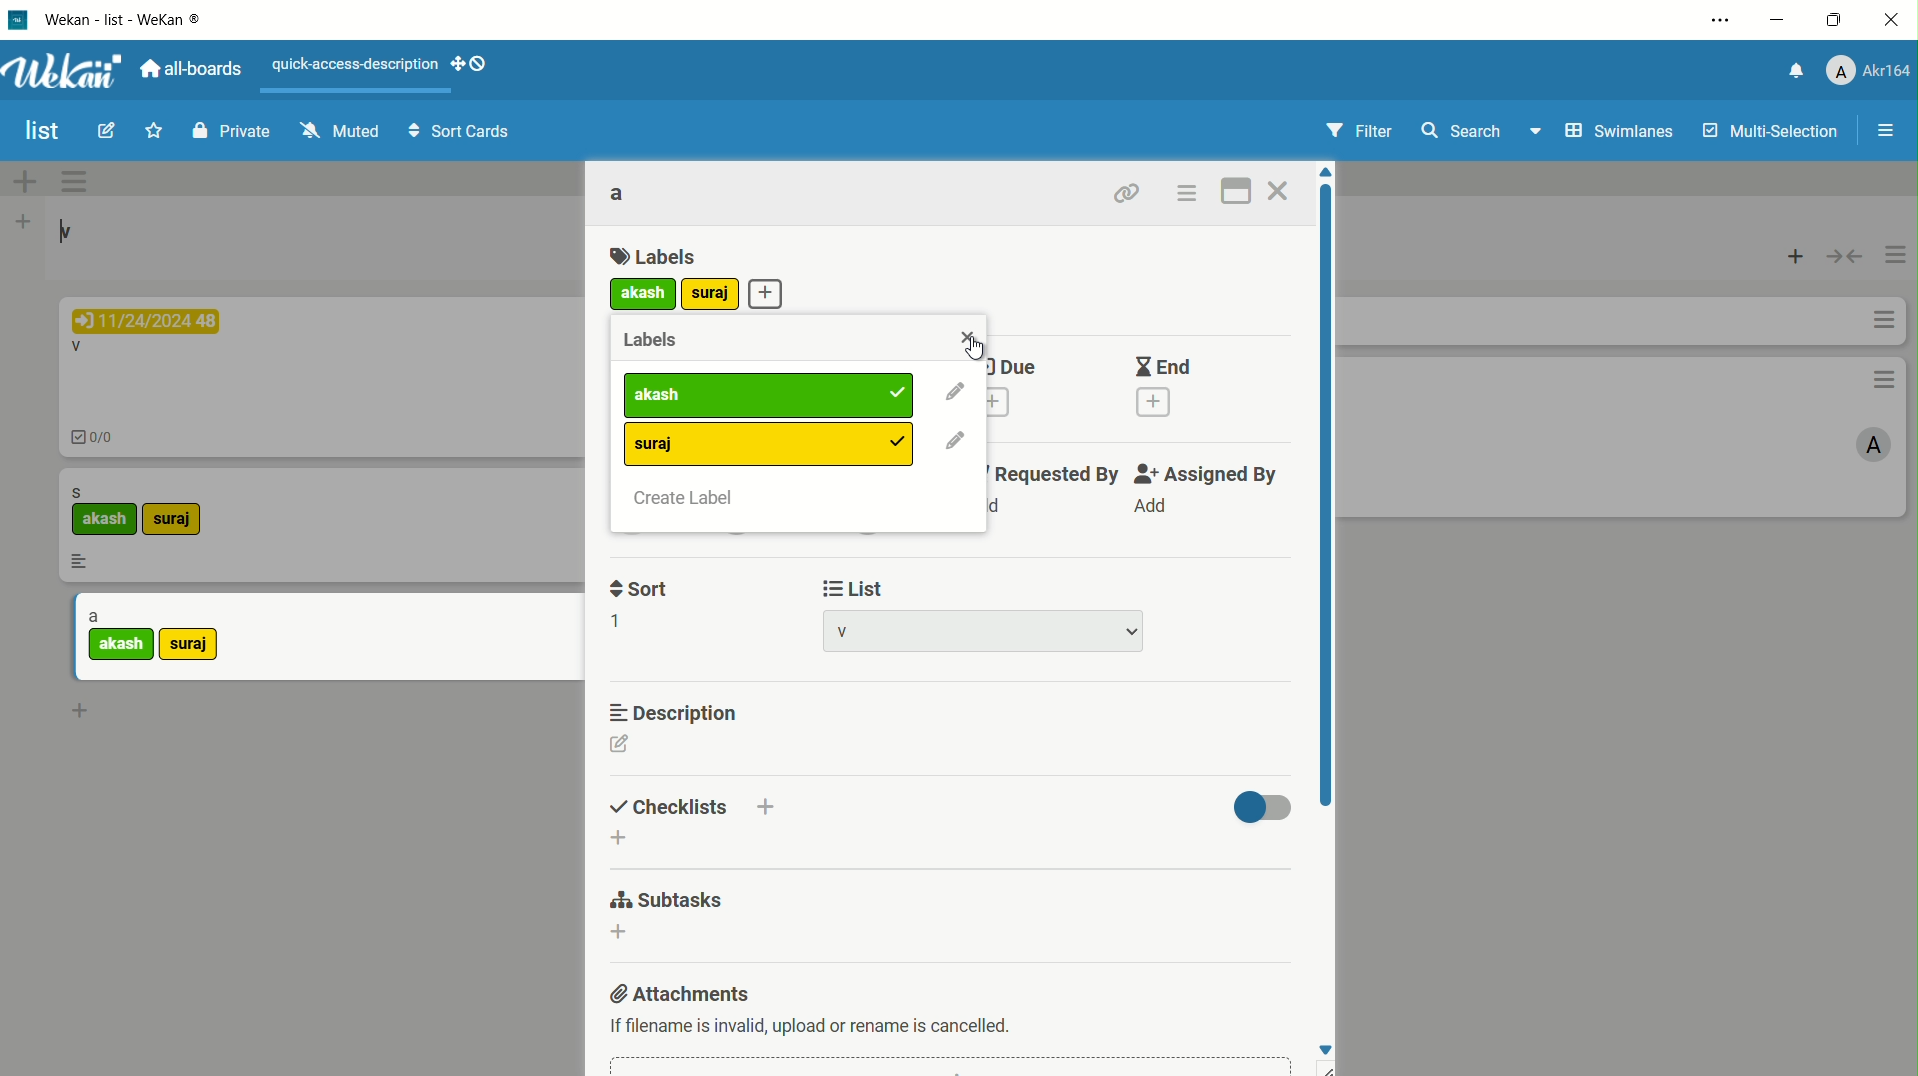 Image resolution: width=1918 pixels, height=1076 pixels. I want to click on Add, so click(1157, 506).